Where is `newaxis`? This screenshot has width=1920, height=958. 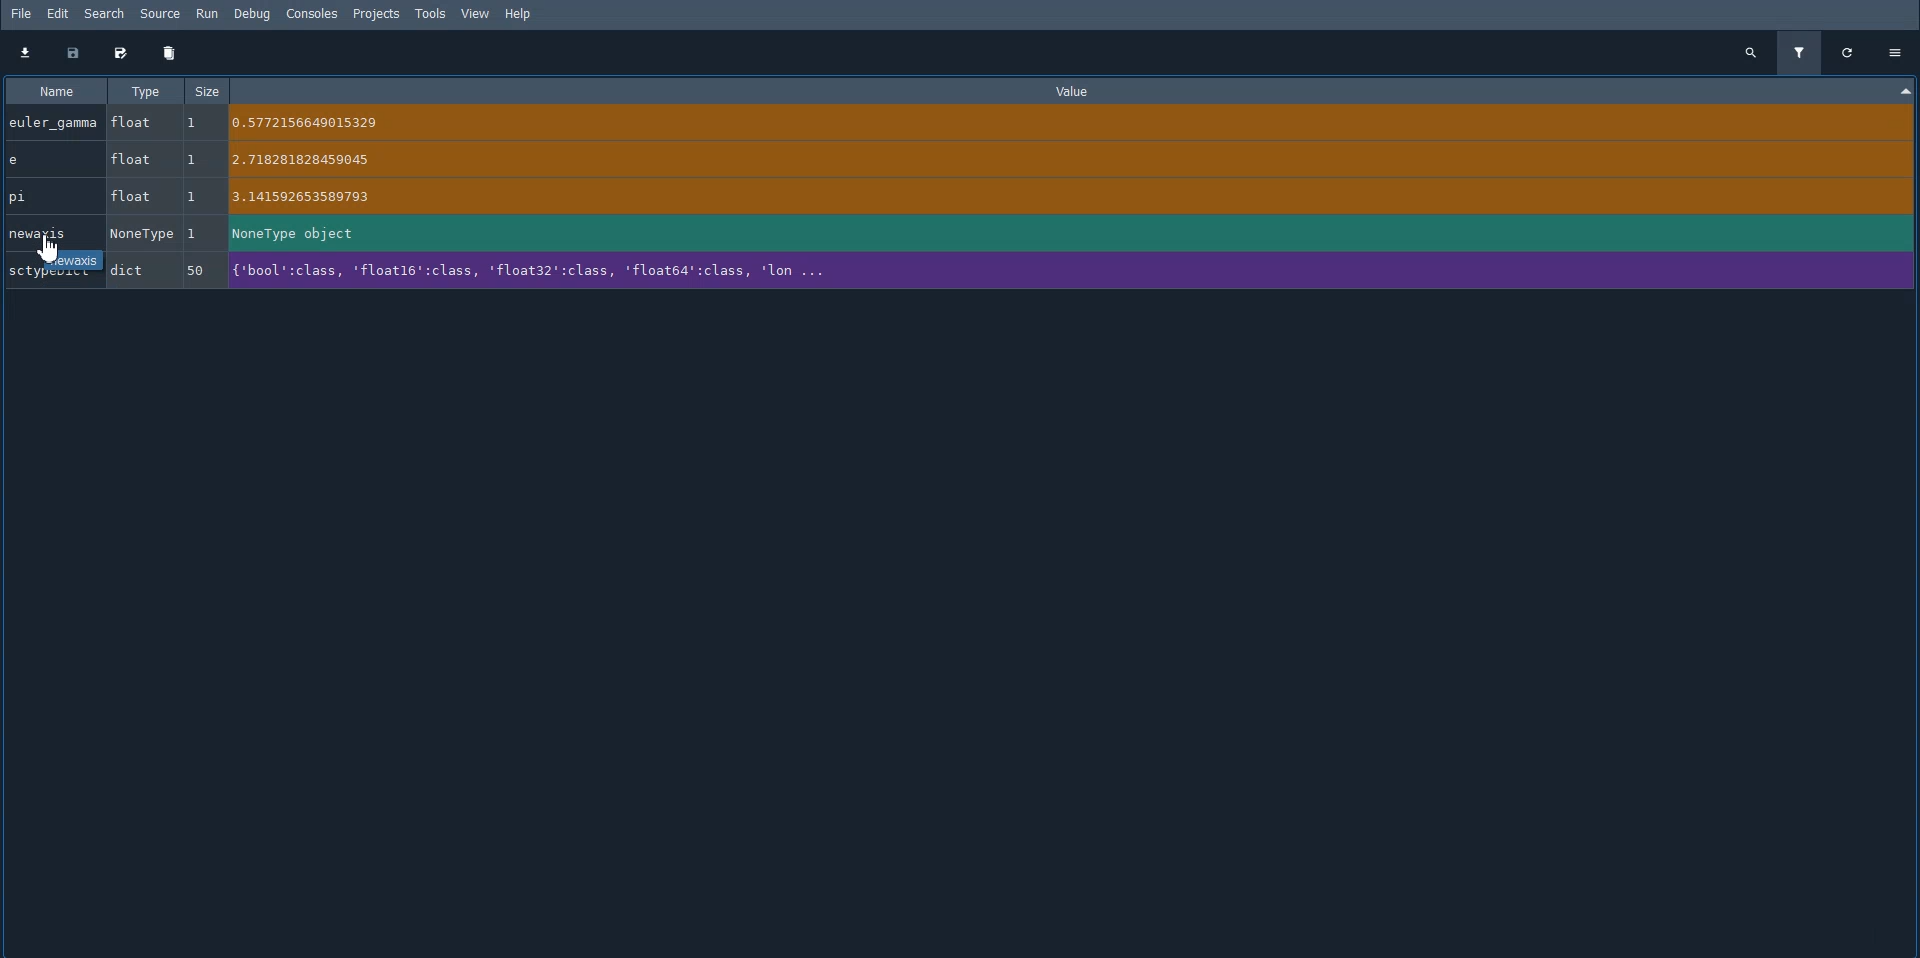 newaxis is located at coordinates (960, 233).